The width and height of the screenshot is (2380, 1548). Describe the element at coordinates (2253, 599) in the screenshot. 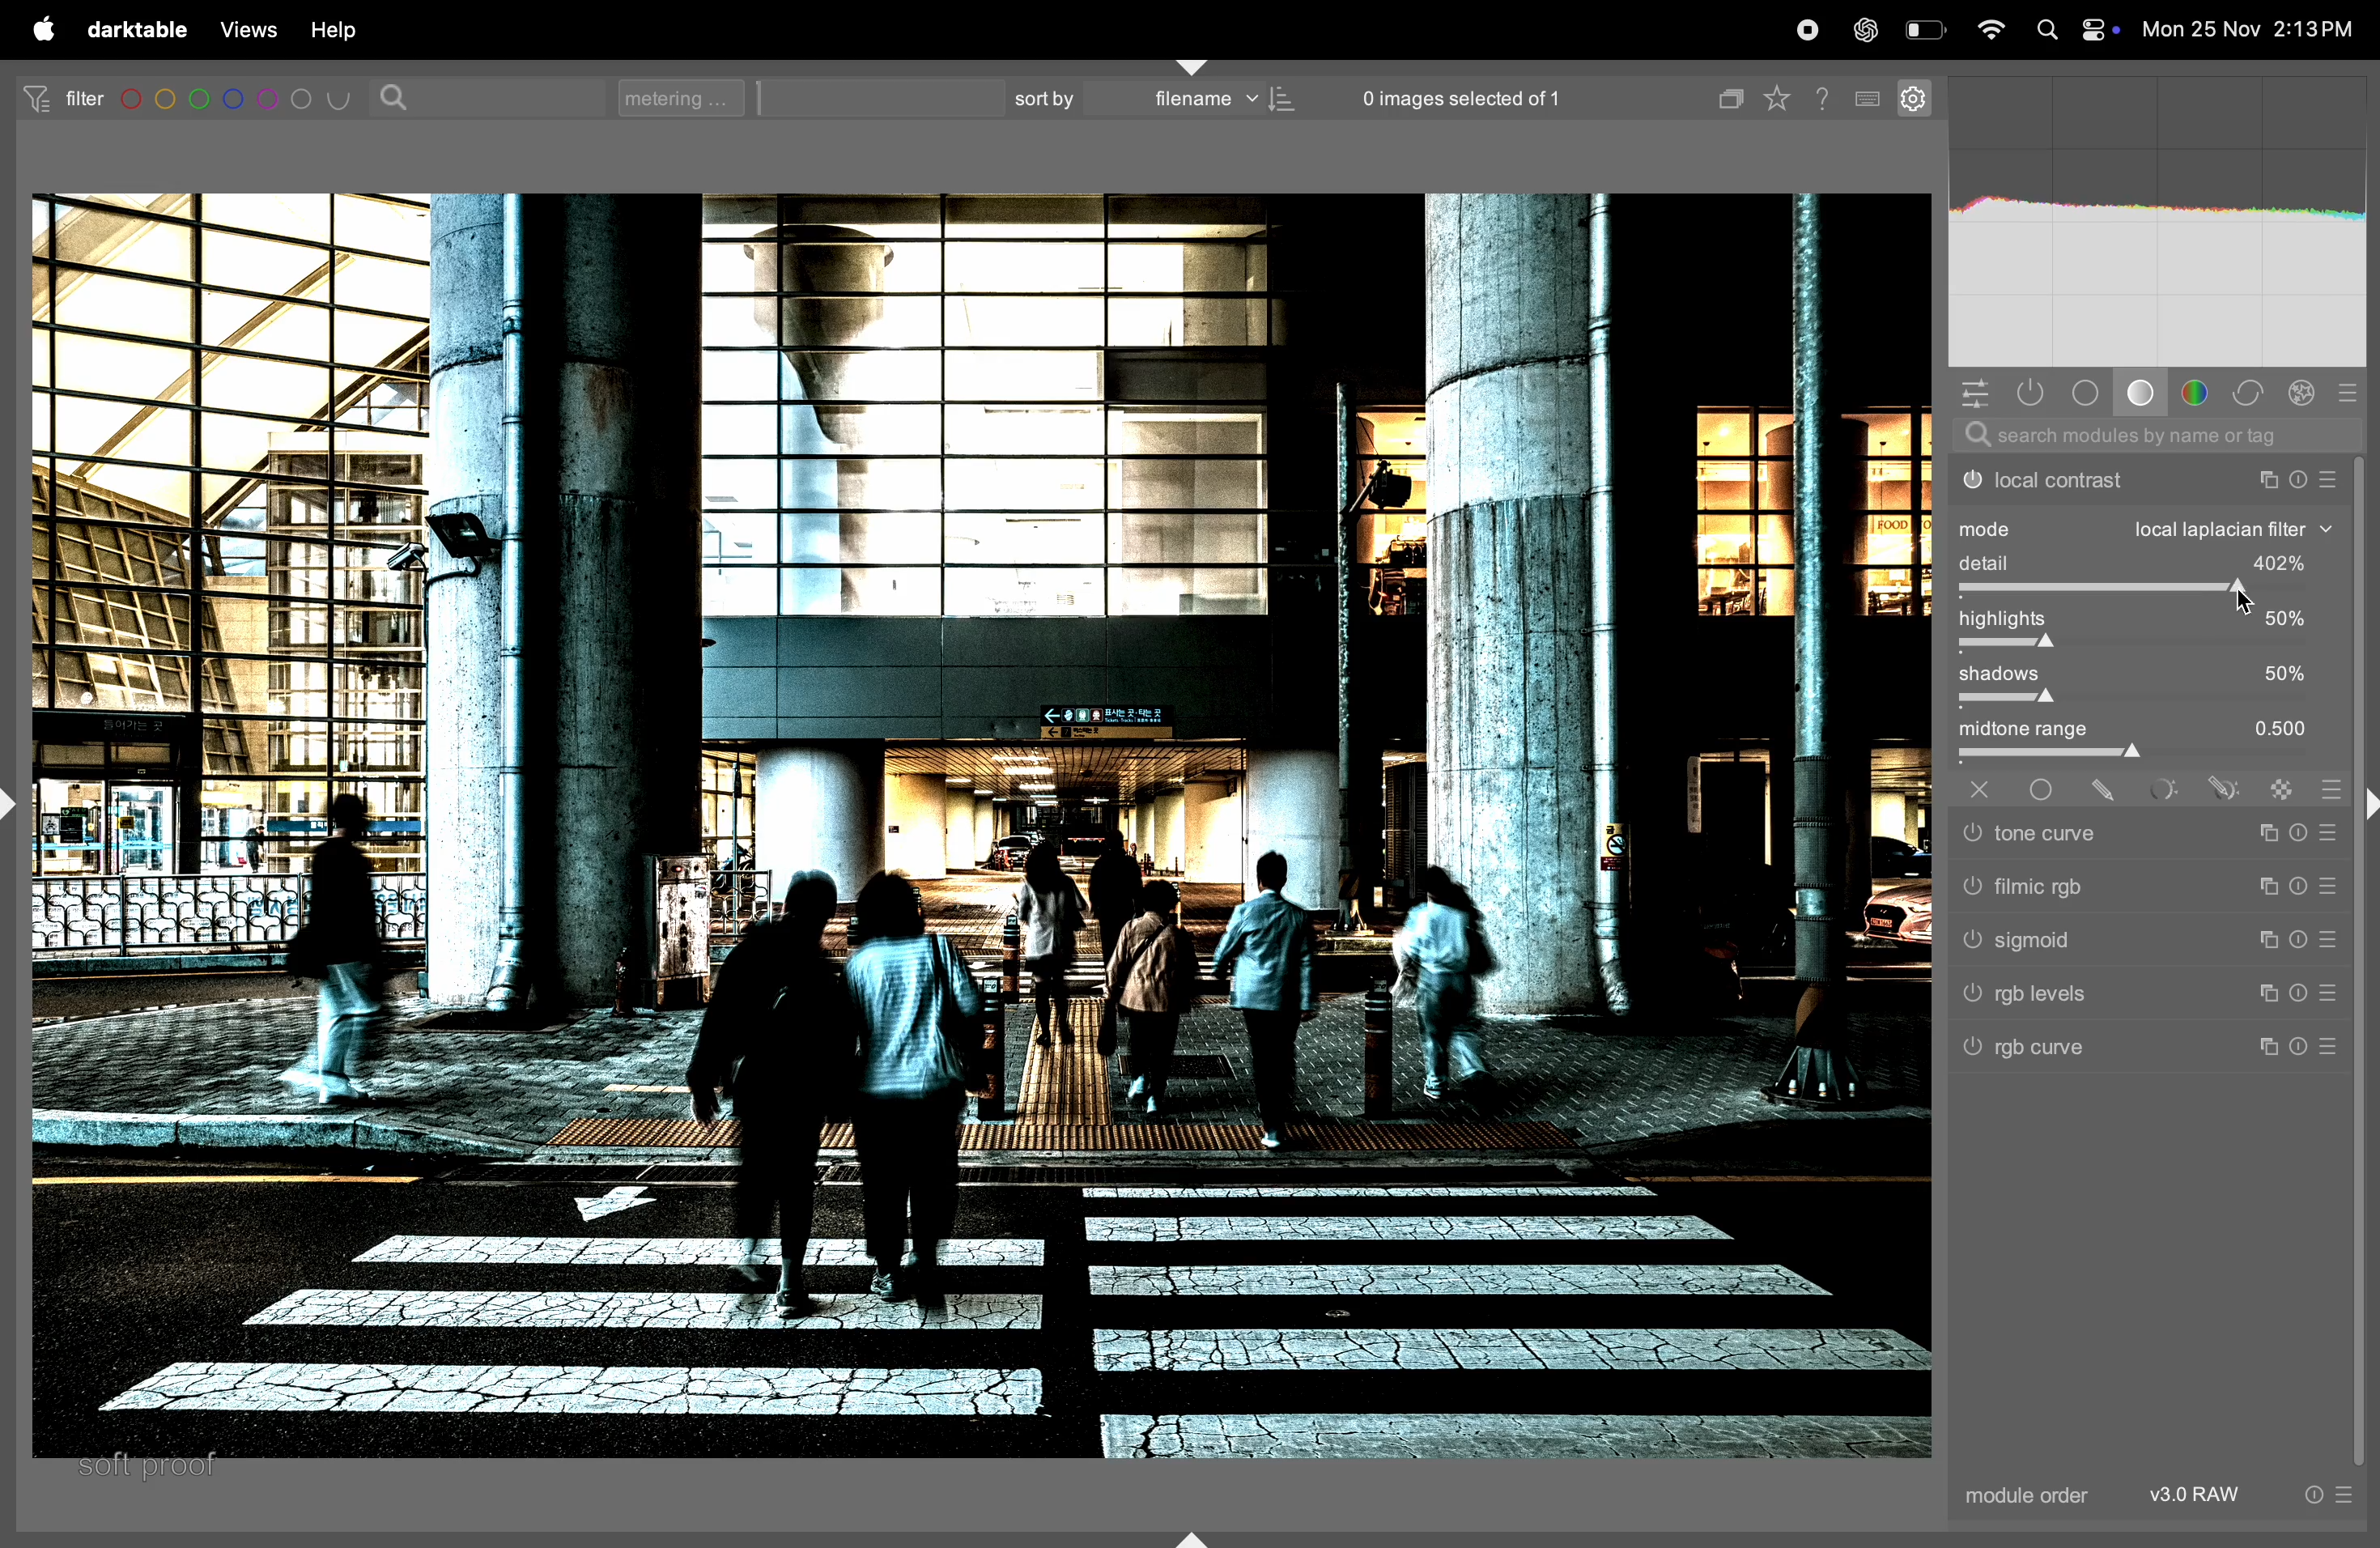

I see `cursor` at that location.